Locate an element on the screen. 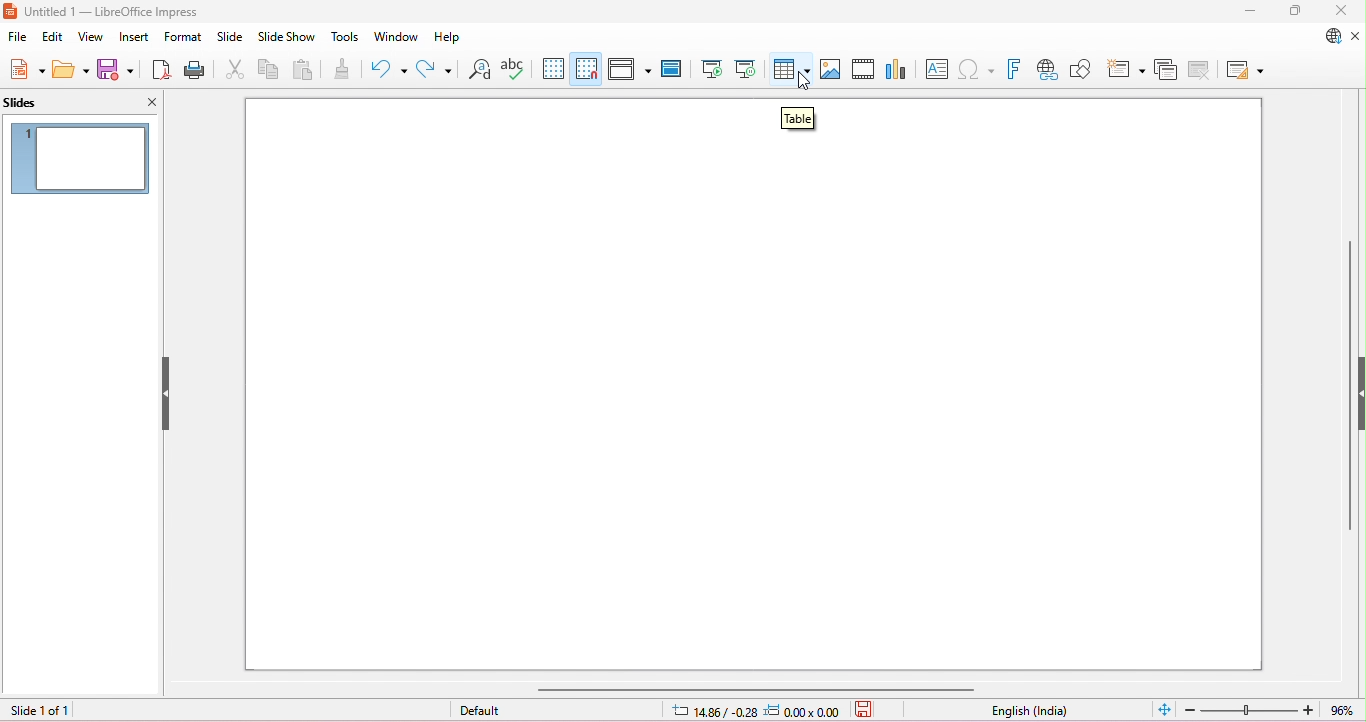 The width and height of the screenshot is (1366, 722). hide/show is located at coordinates (1357, 390).